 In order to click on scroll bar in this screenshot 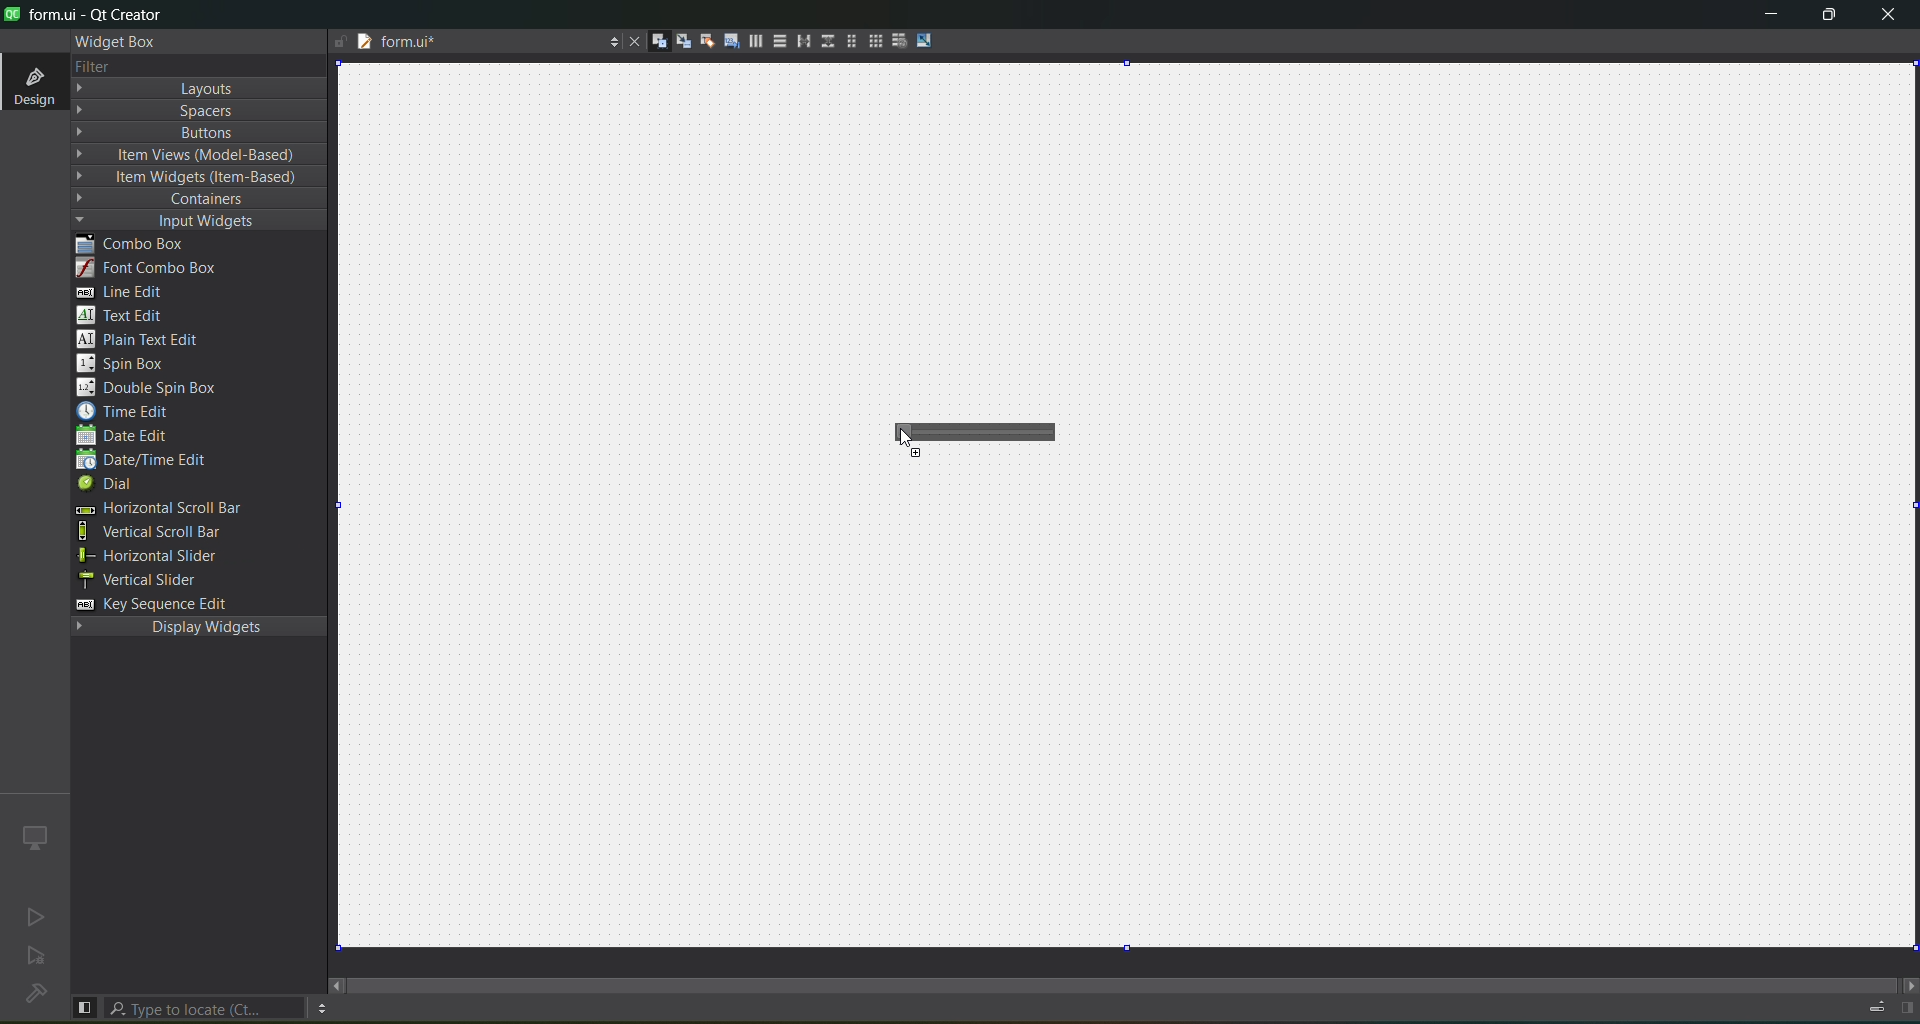, I will do `click(1133, 984)`.